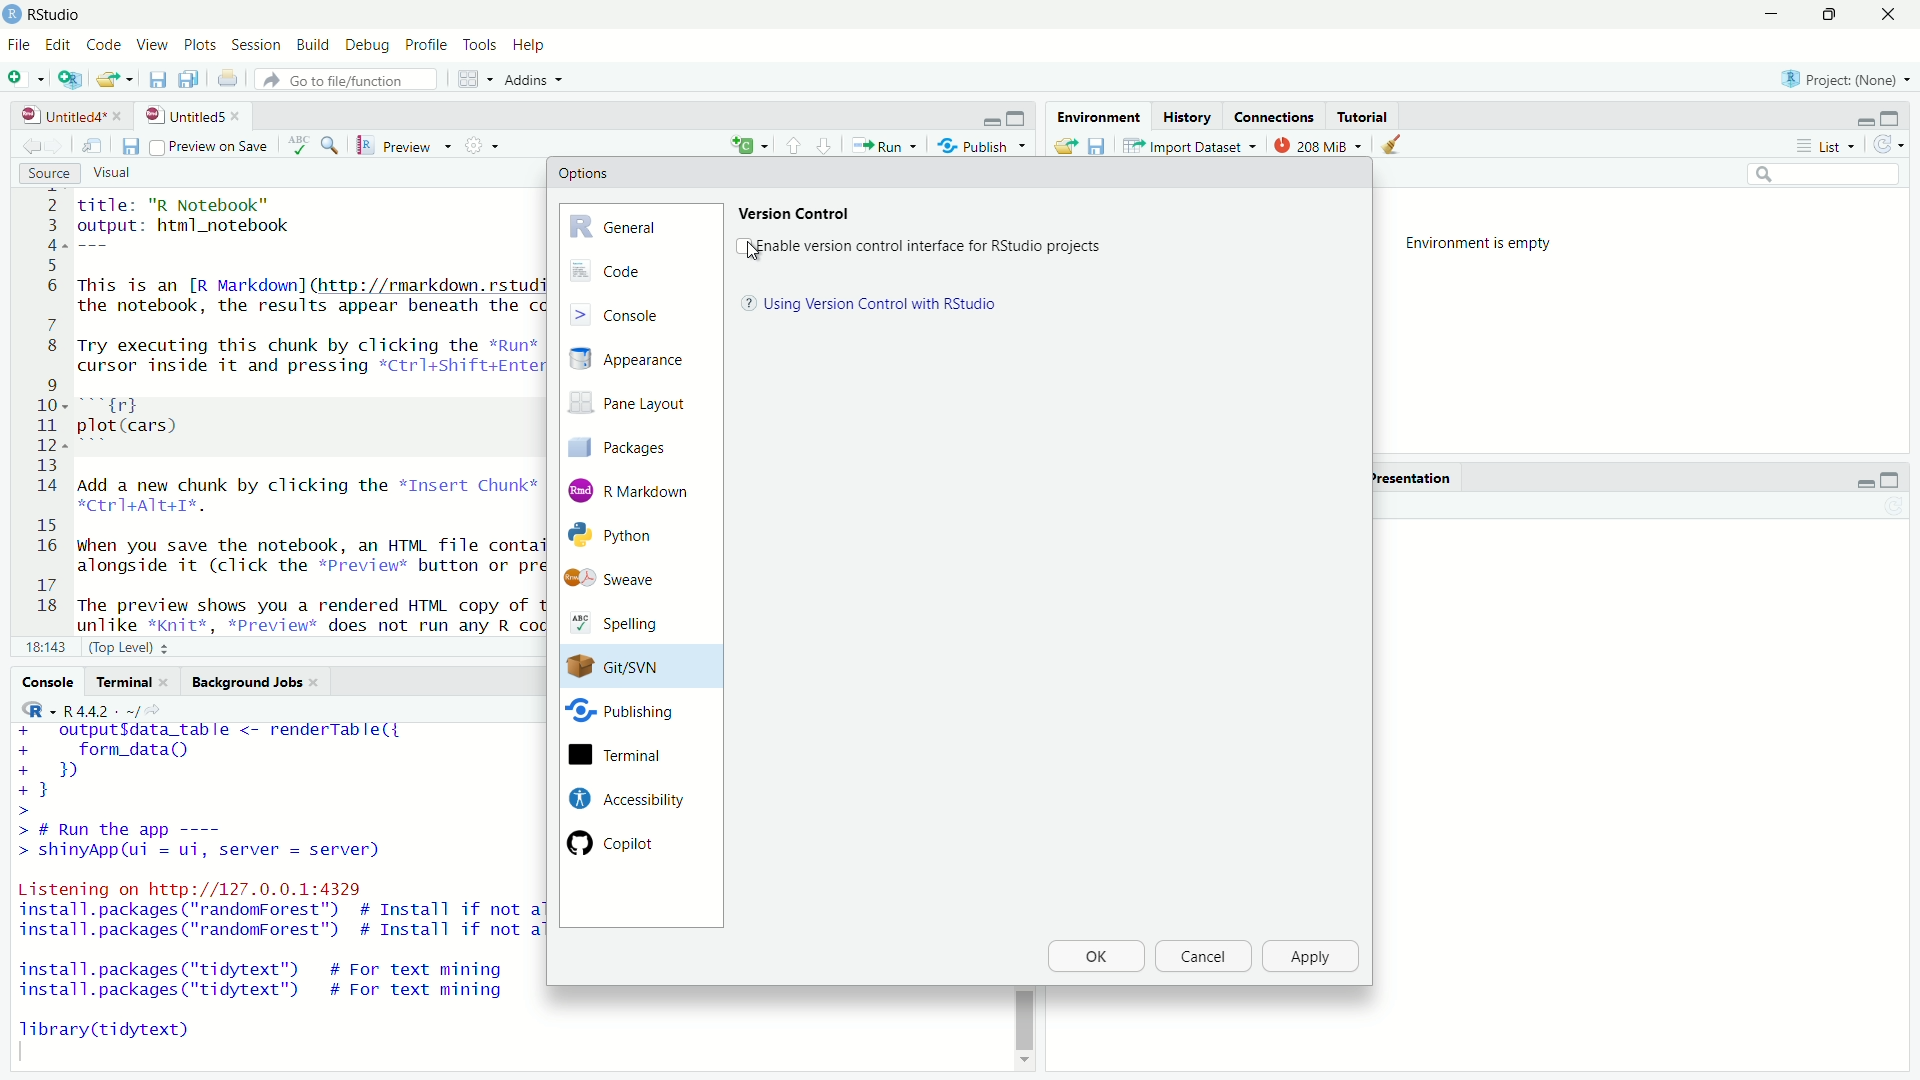 The image size is (1920, 1080). Describe the element at coordinates (28, 146) in the screenshot. I see `move forward` at that location.